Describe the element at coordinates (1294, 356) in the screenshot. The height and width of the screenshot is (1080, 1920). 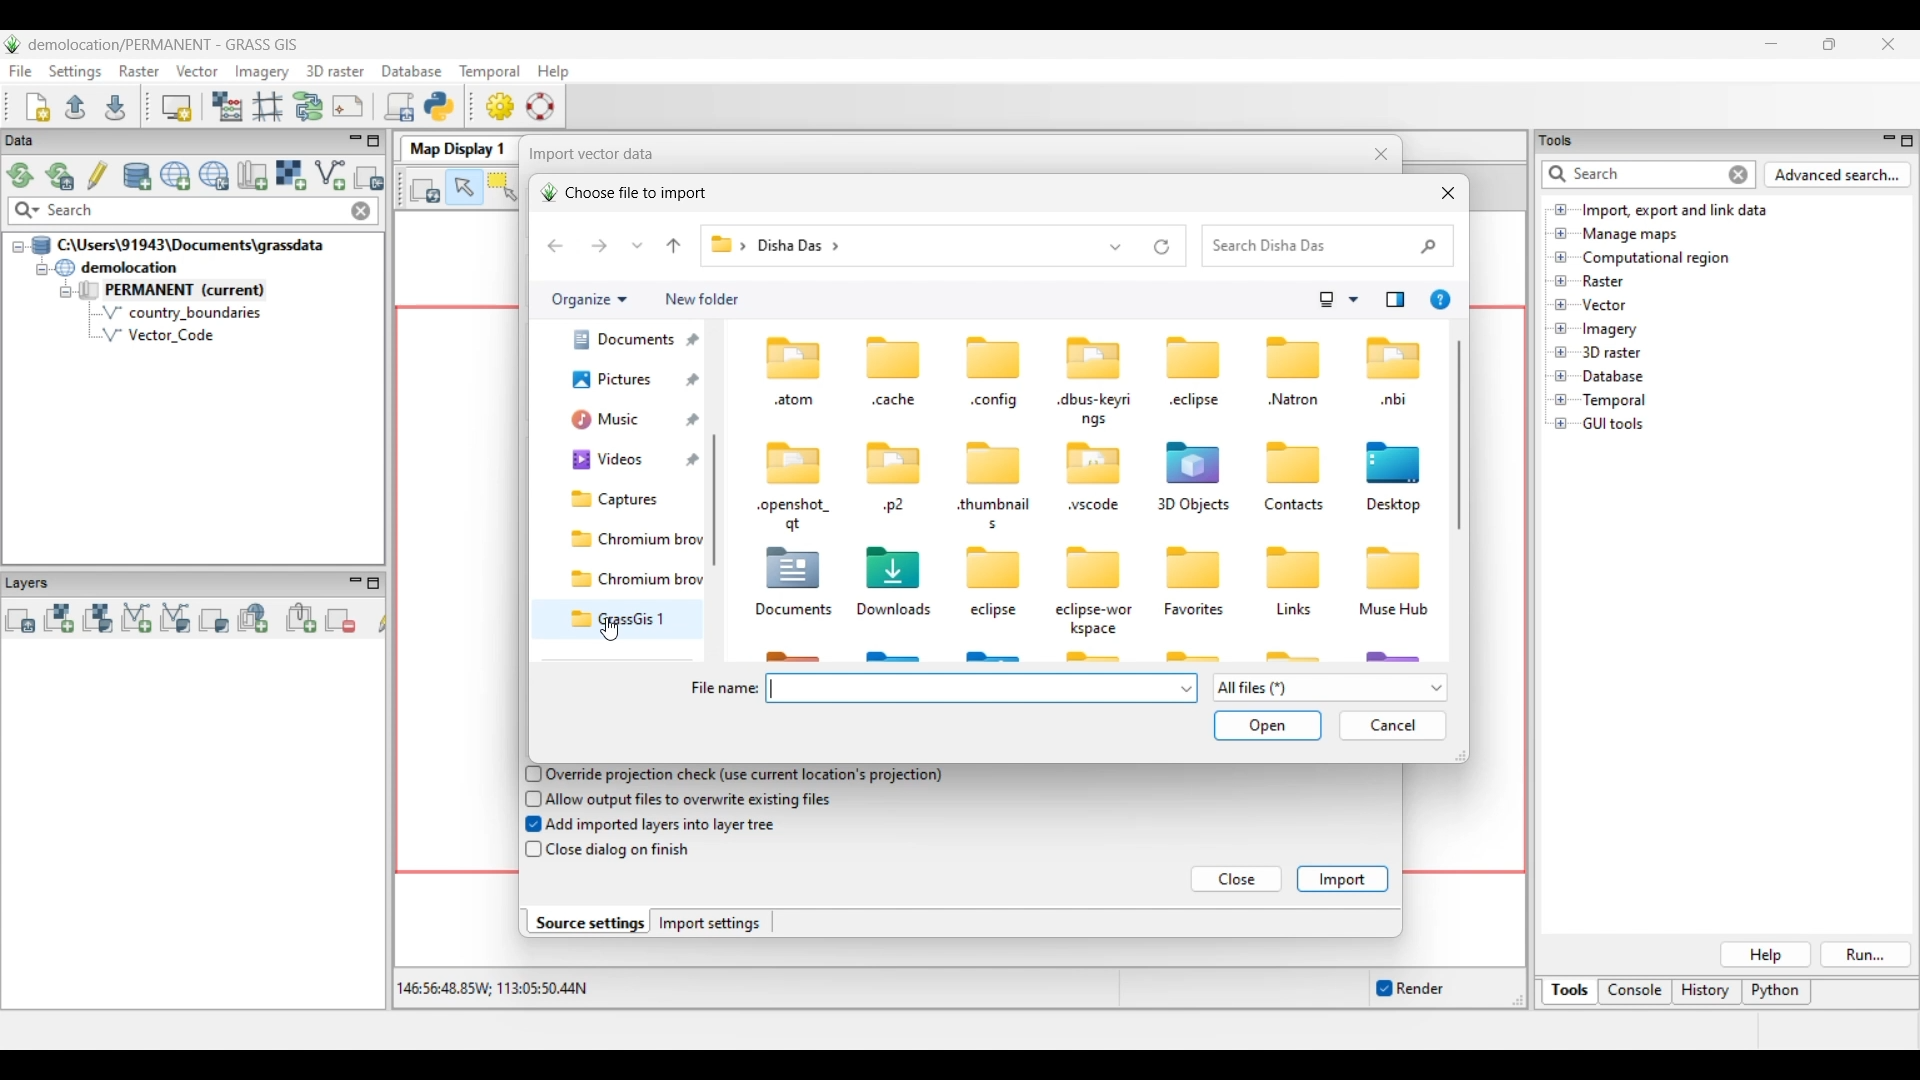
I see `icon` at that location.